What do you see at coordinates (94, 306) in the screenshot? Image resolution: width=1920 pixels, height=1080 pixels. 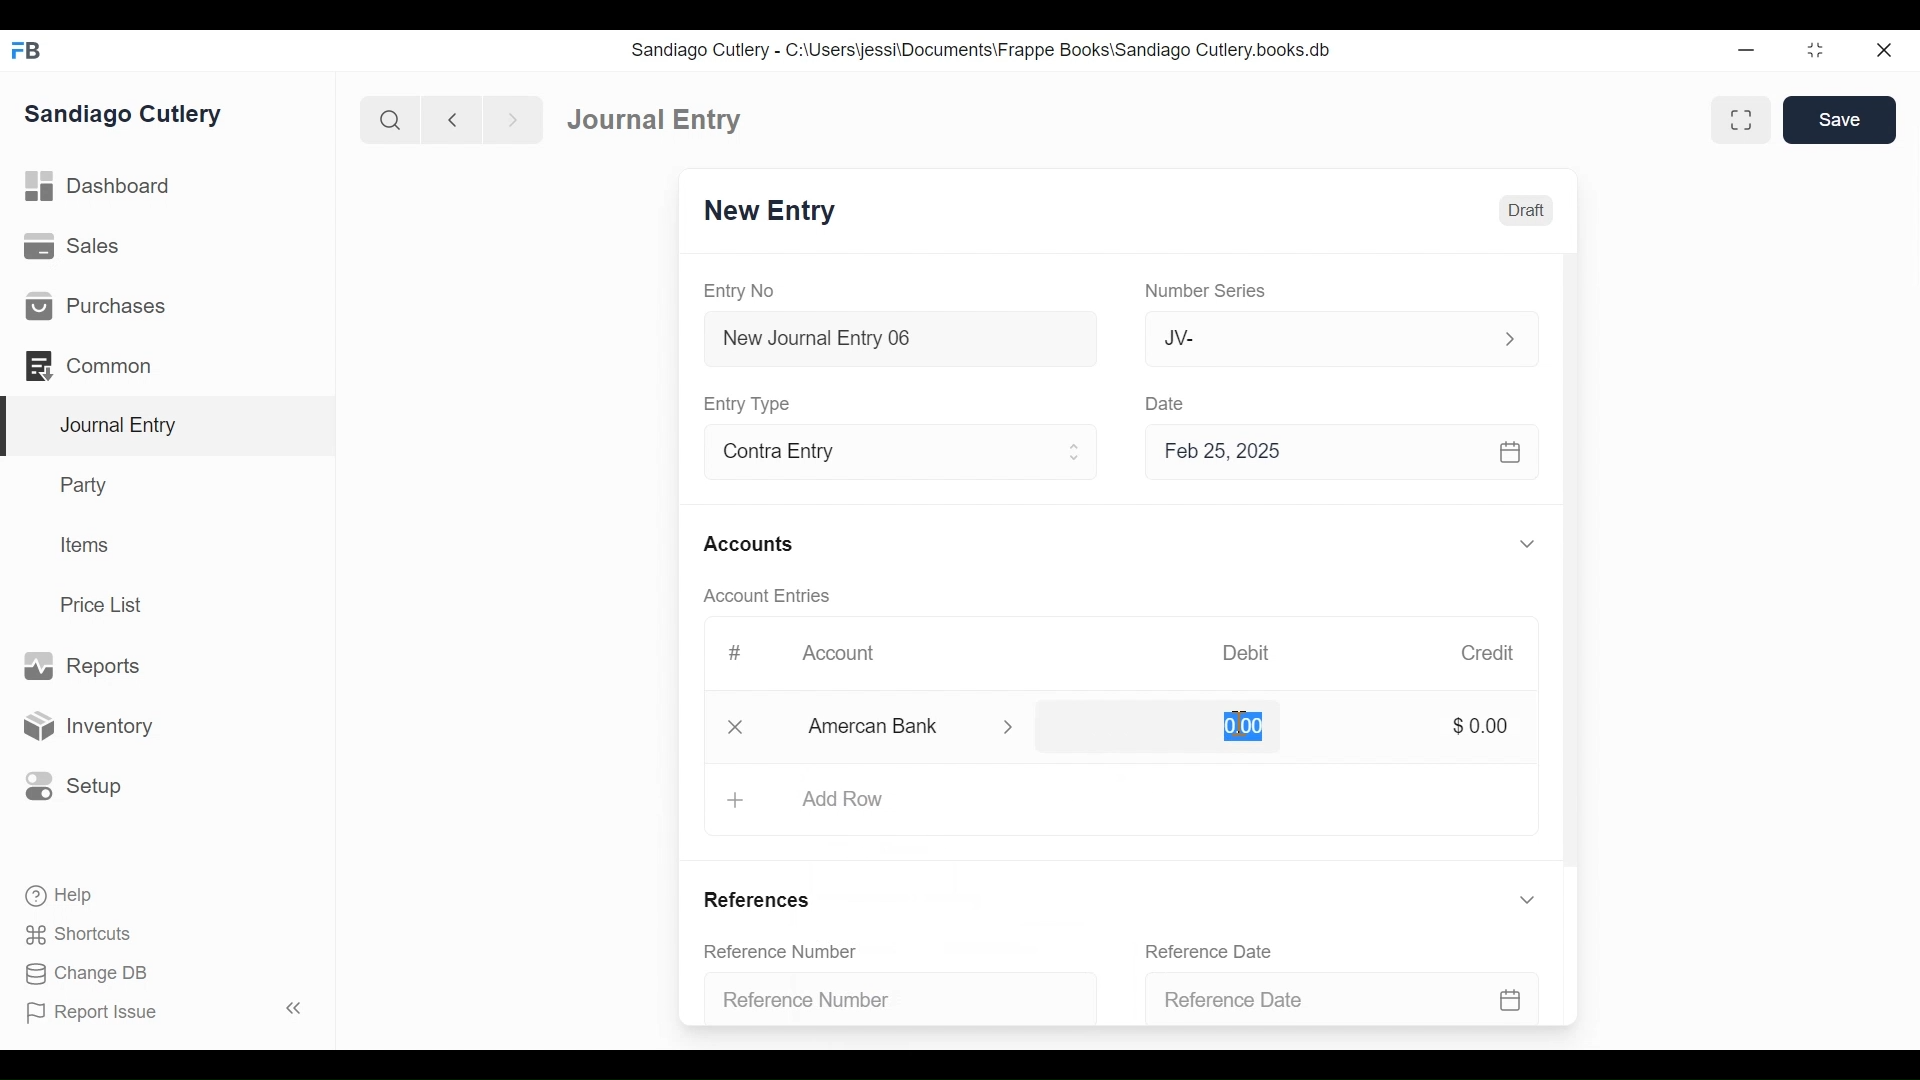 I see `Purchases` at bounding box center [94, 306].